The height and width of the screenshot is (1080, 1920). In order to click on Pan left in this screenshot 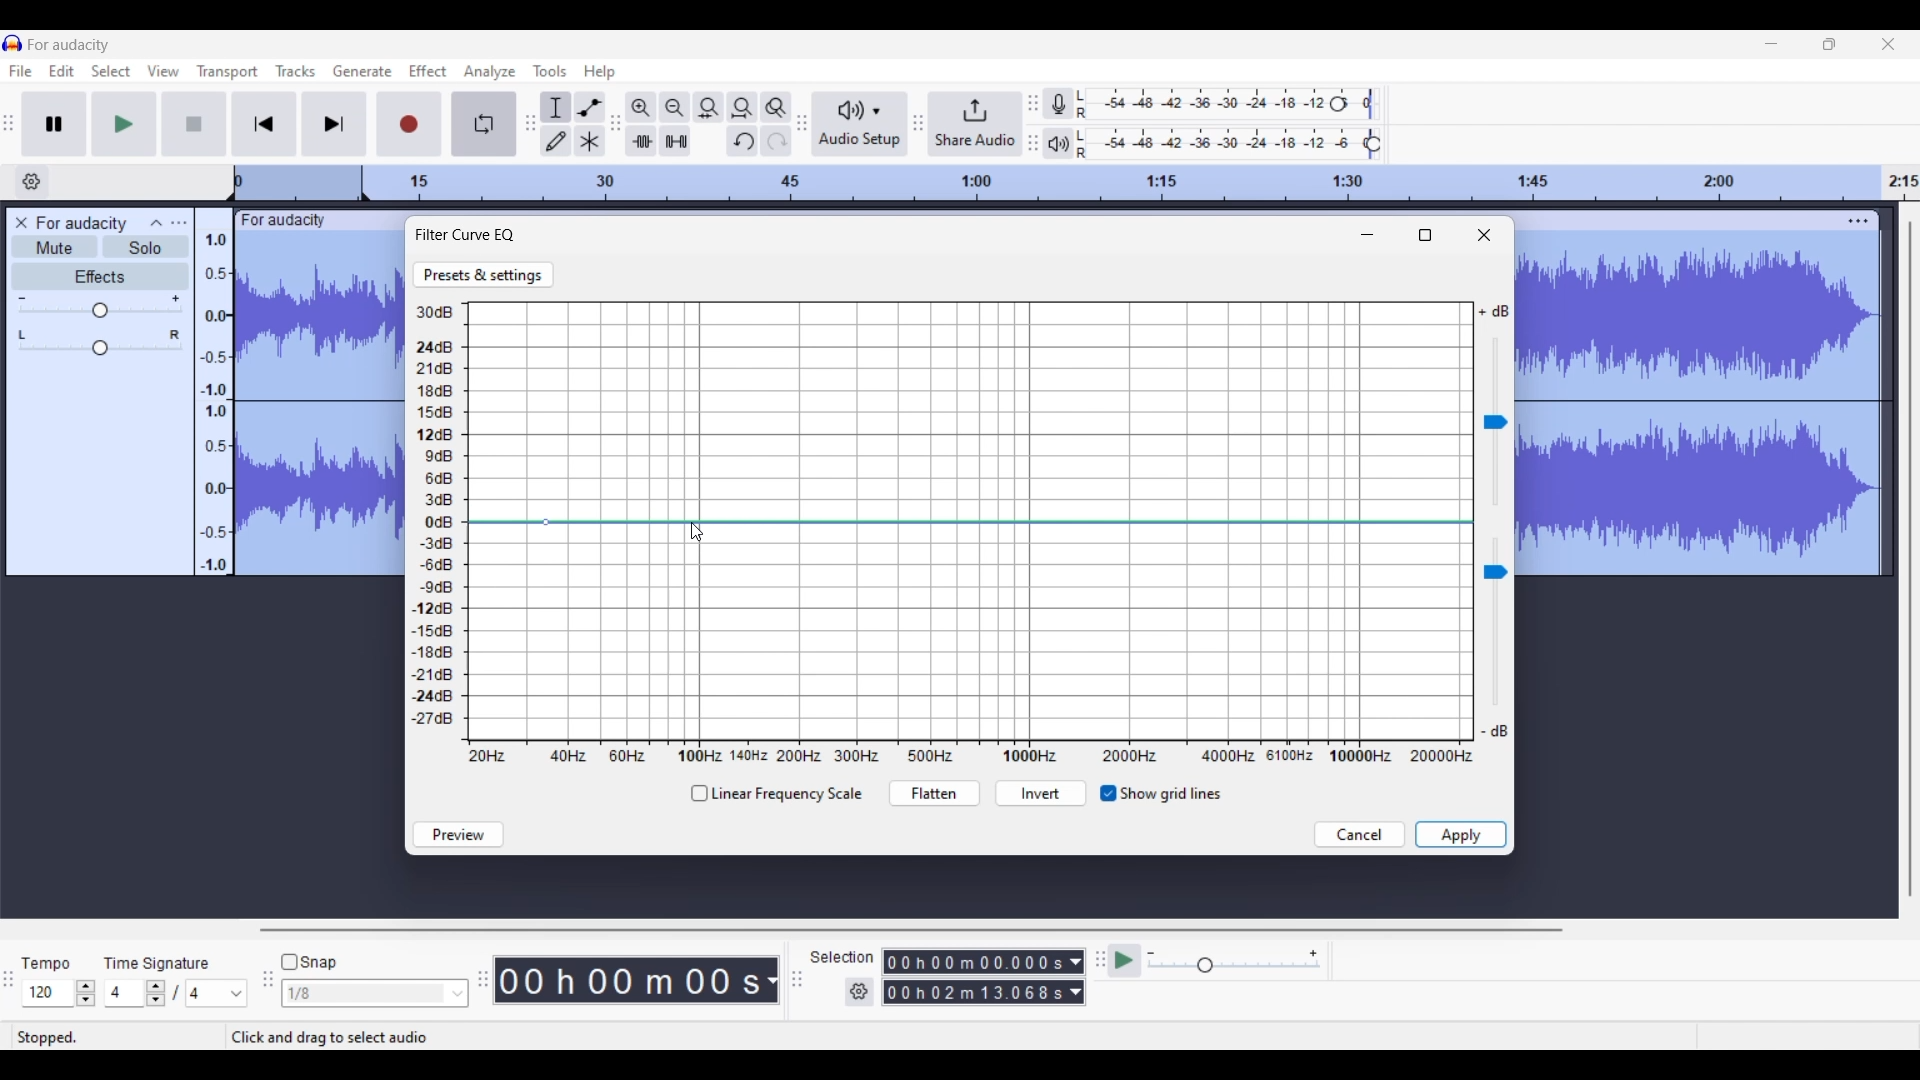, I will do `click(22, 335)`.